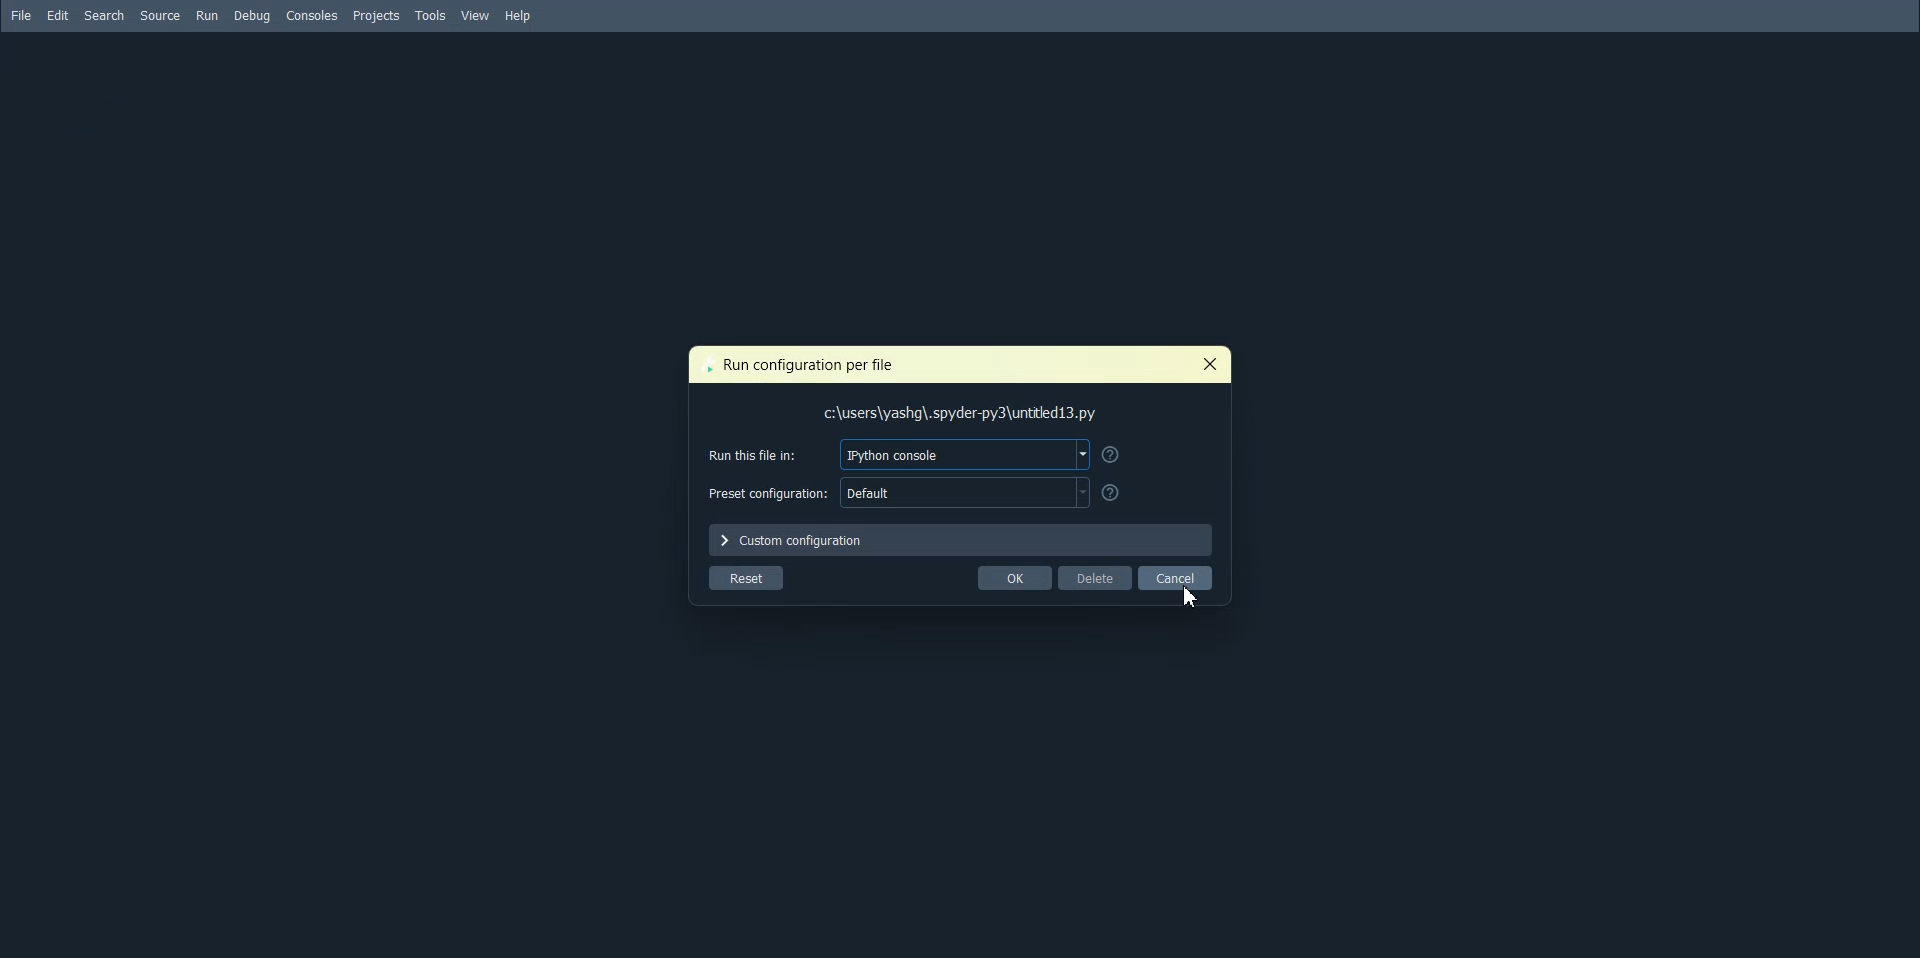 Image resolution: width=1920 pixels, height=958 pixels. I want to click on Tools, so click(432, 15).